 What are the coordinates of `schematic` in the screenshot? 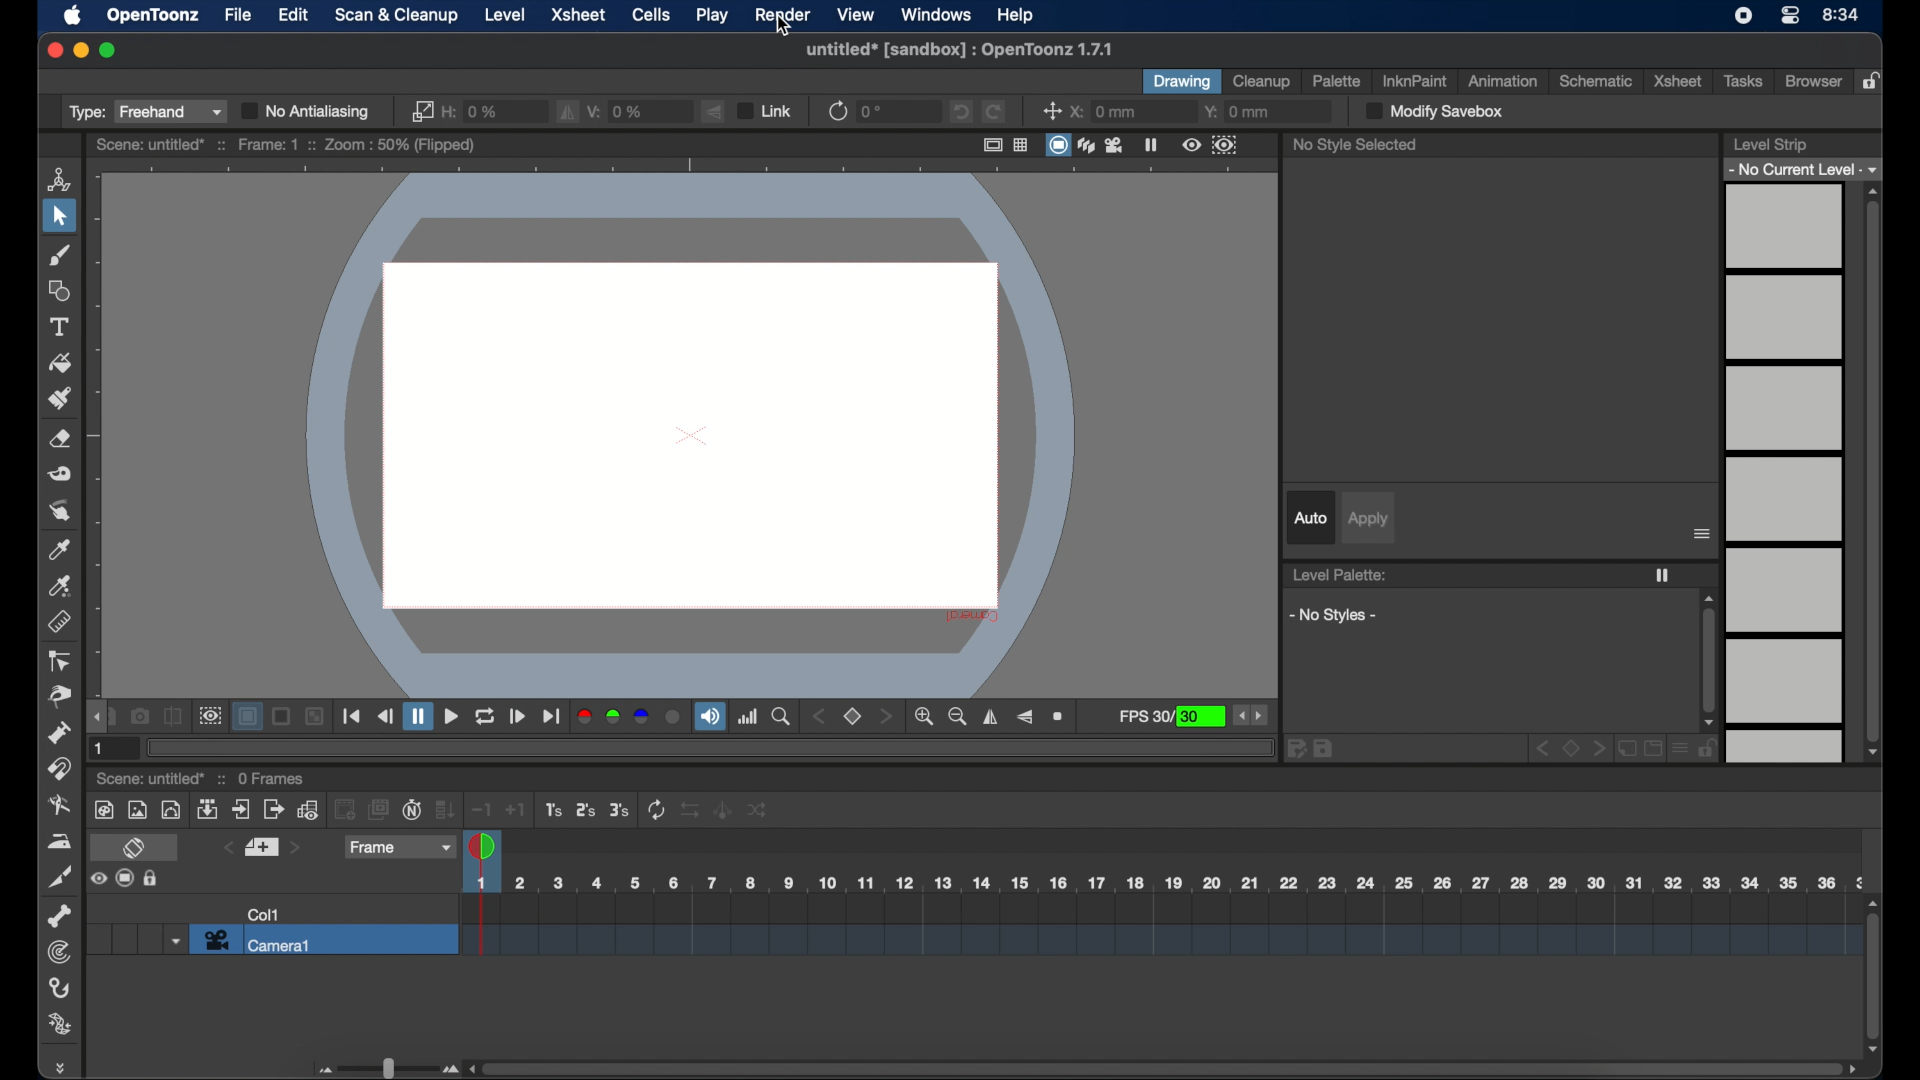 It's located at (1597, 81).